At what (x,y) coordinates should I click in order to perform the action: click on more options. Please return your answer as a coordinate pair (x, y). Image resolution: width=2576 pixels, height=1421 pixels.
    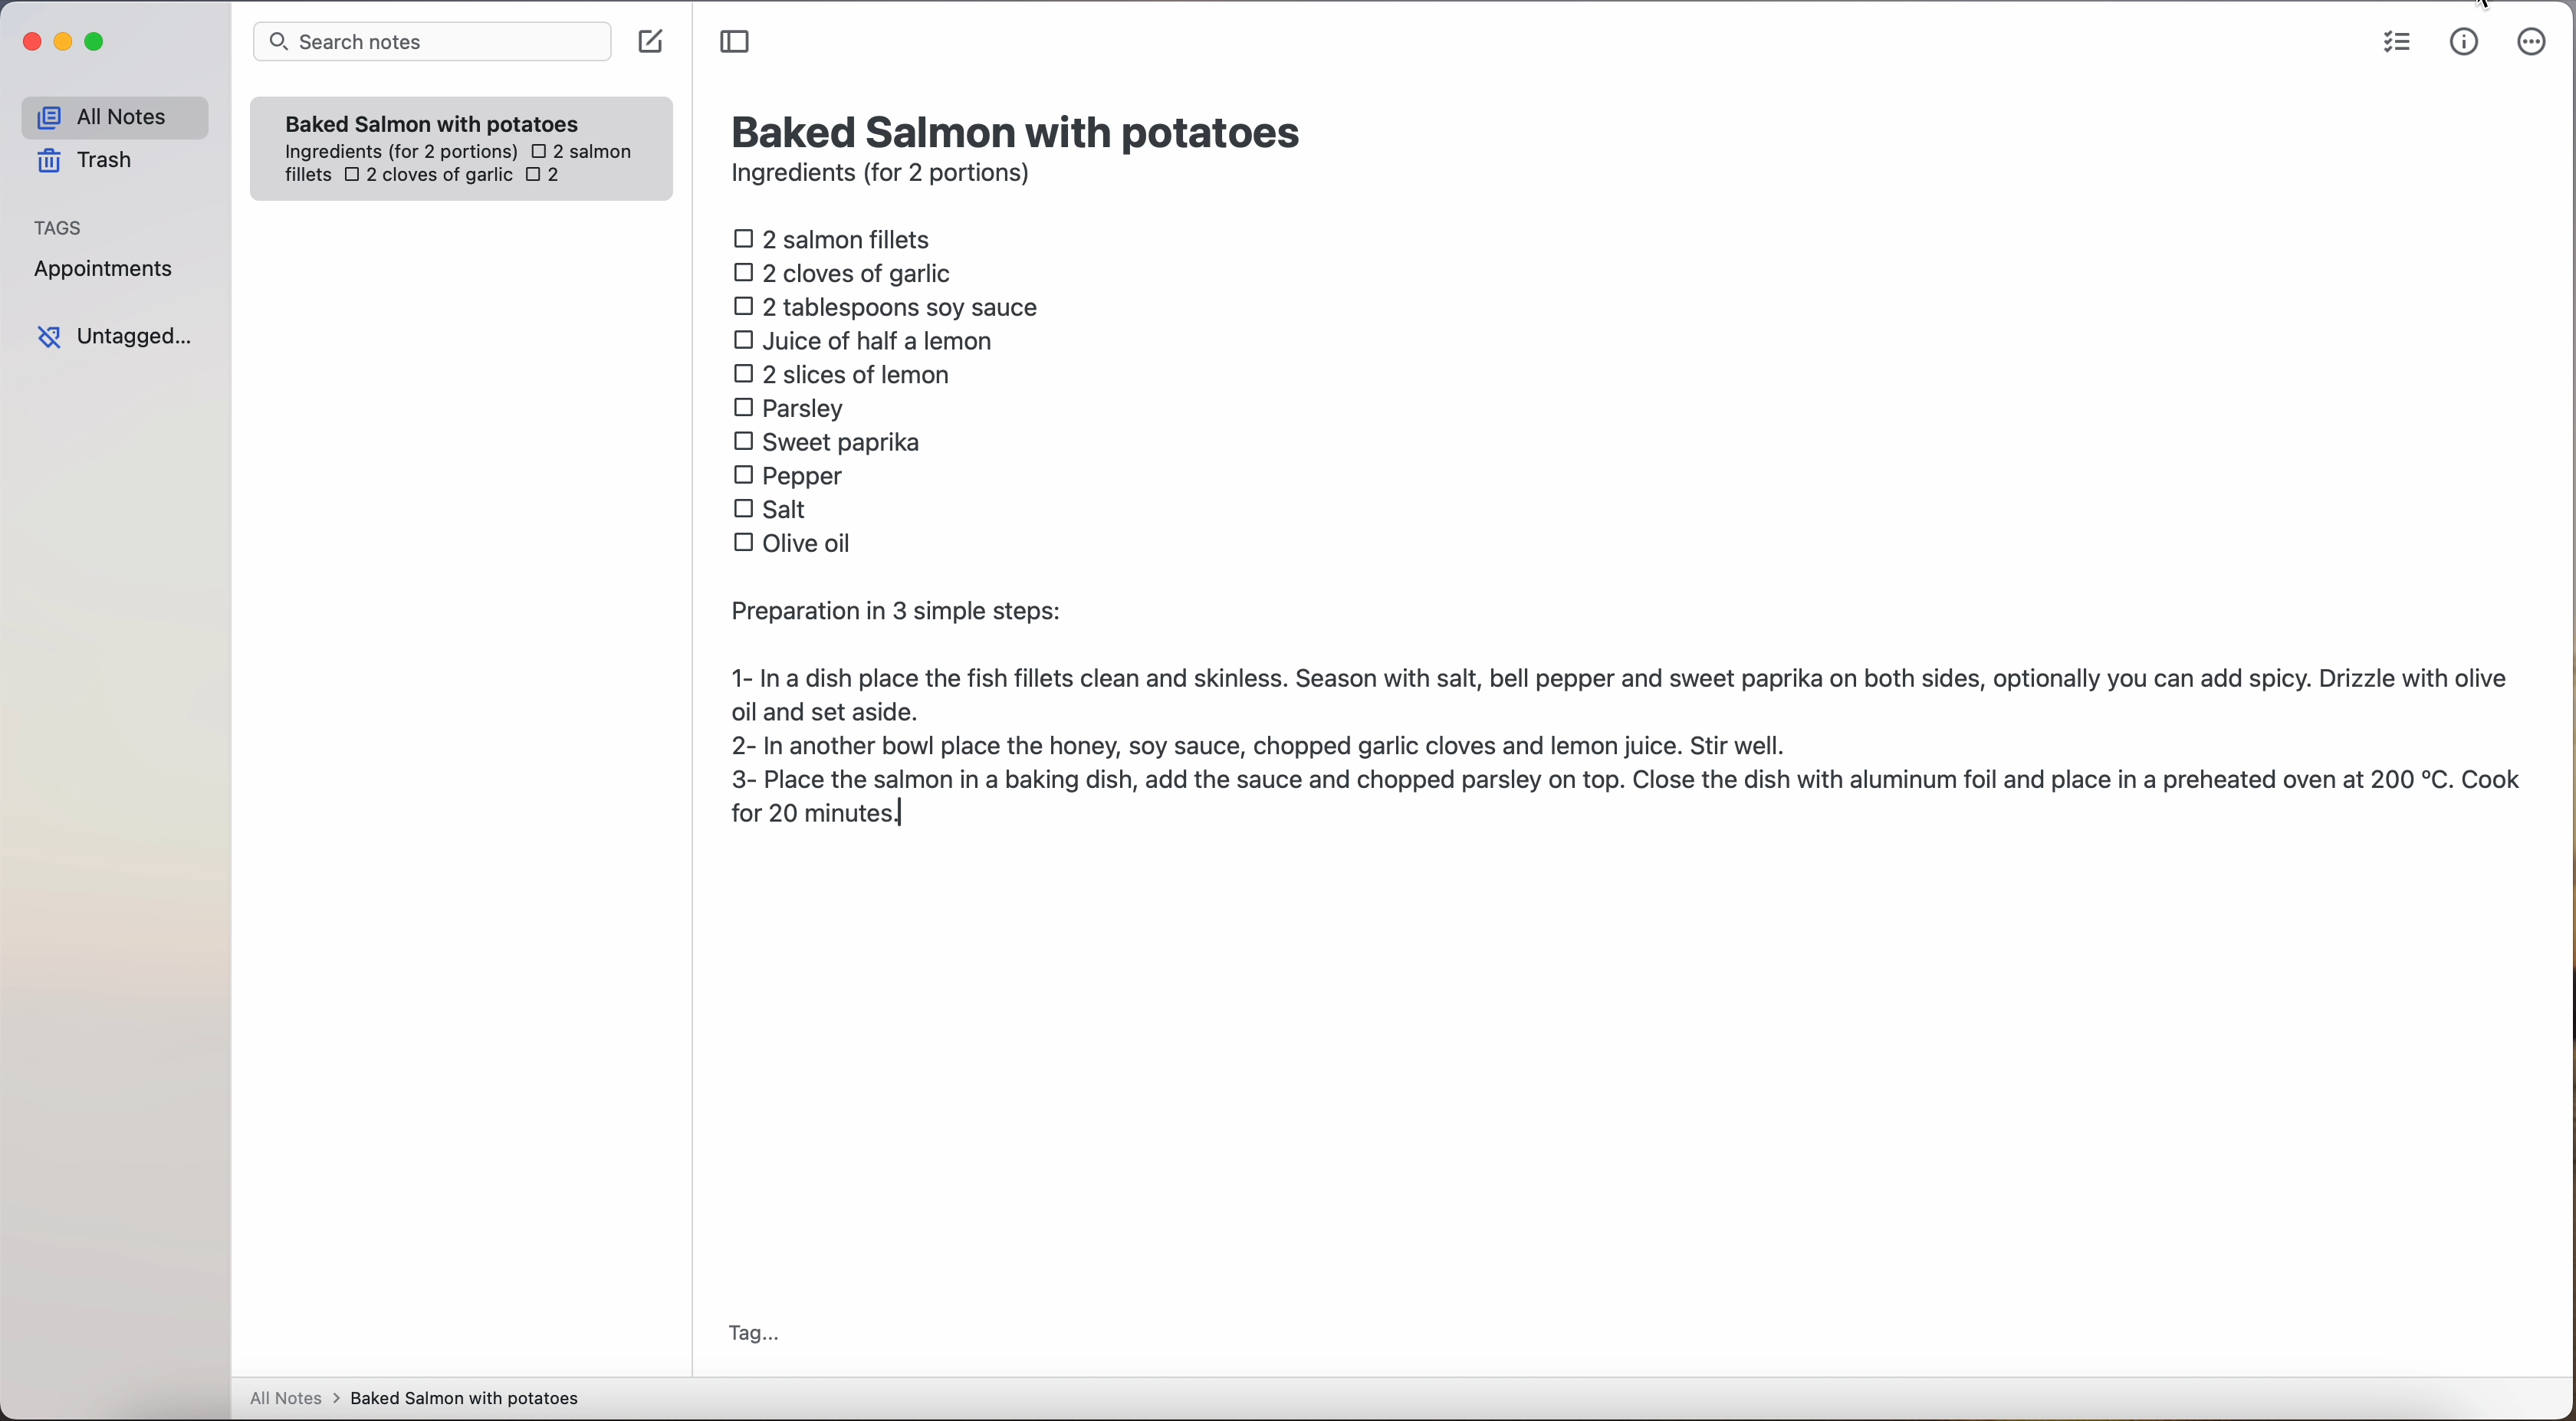
    Looking at the image, I should click on (2536, 43).